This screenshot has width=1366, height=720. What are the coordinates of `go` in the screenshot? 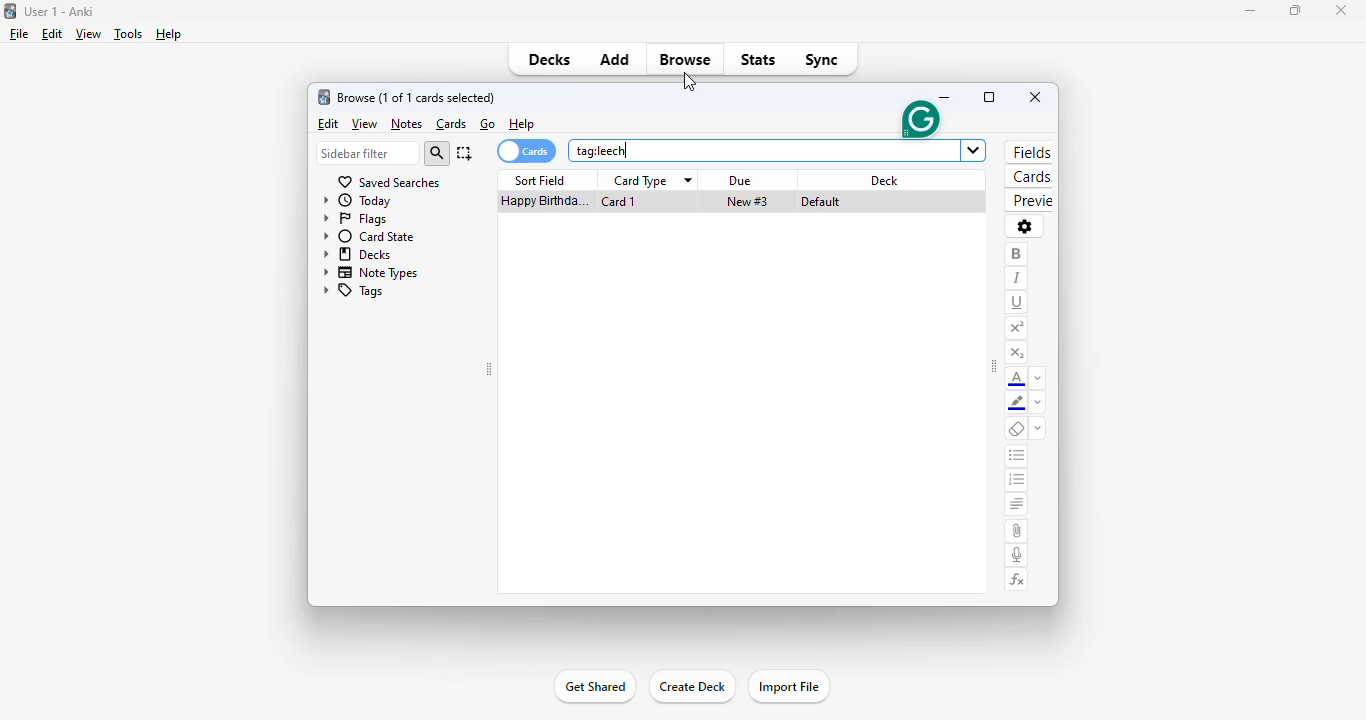 It's located at (488, 124).